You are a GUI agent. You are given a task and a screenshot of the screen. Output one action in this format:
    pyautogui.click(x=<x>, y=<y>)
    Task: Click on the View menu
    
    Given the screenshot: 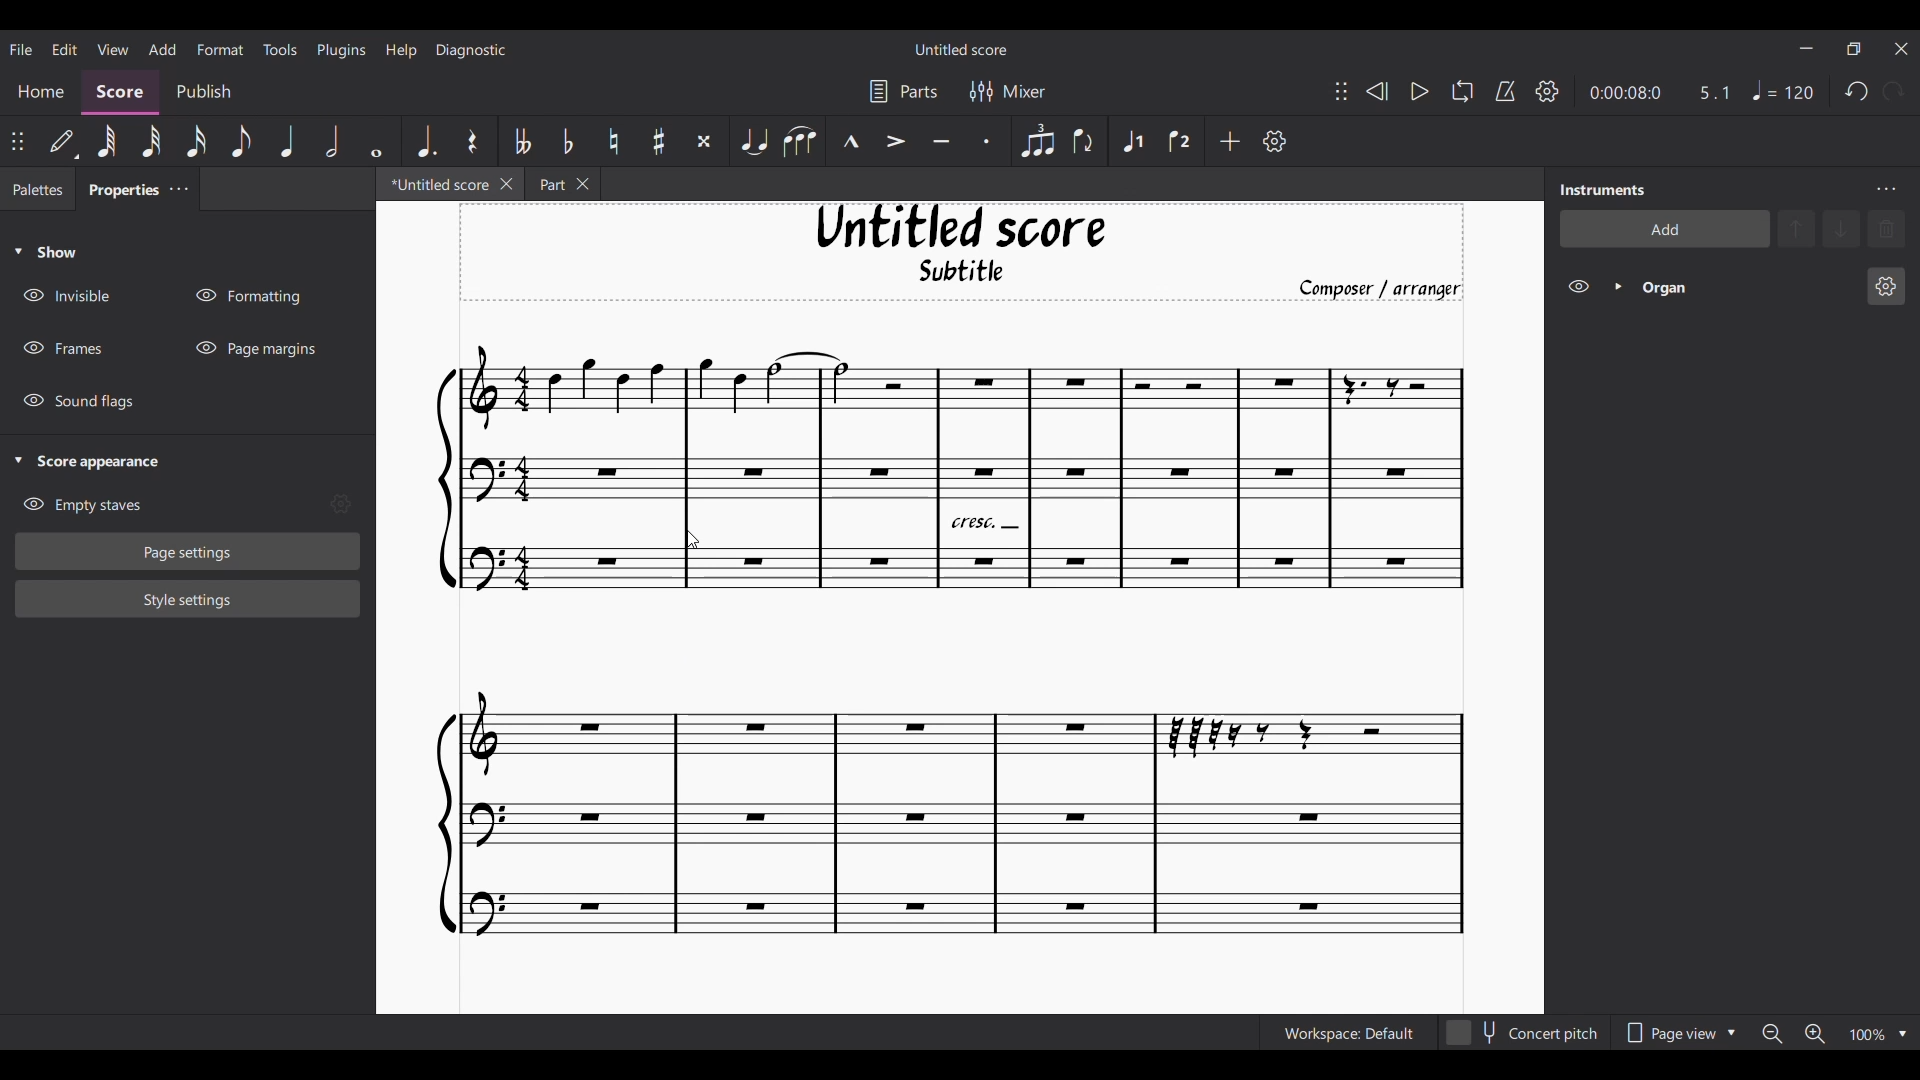 What is the action you would take?
    pyautogui.click(x=112, y=48)
    